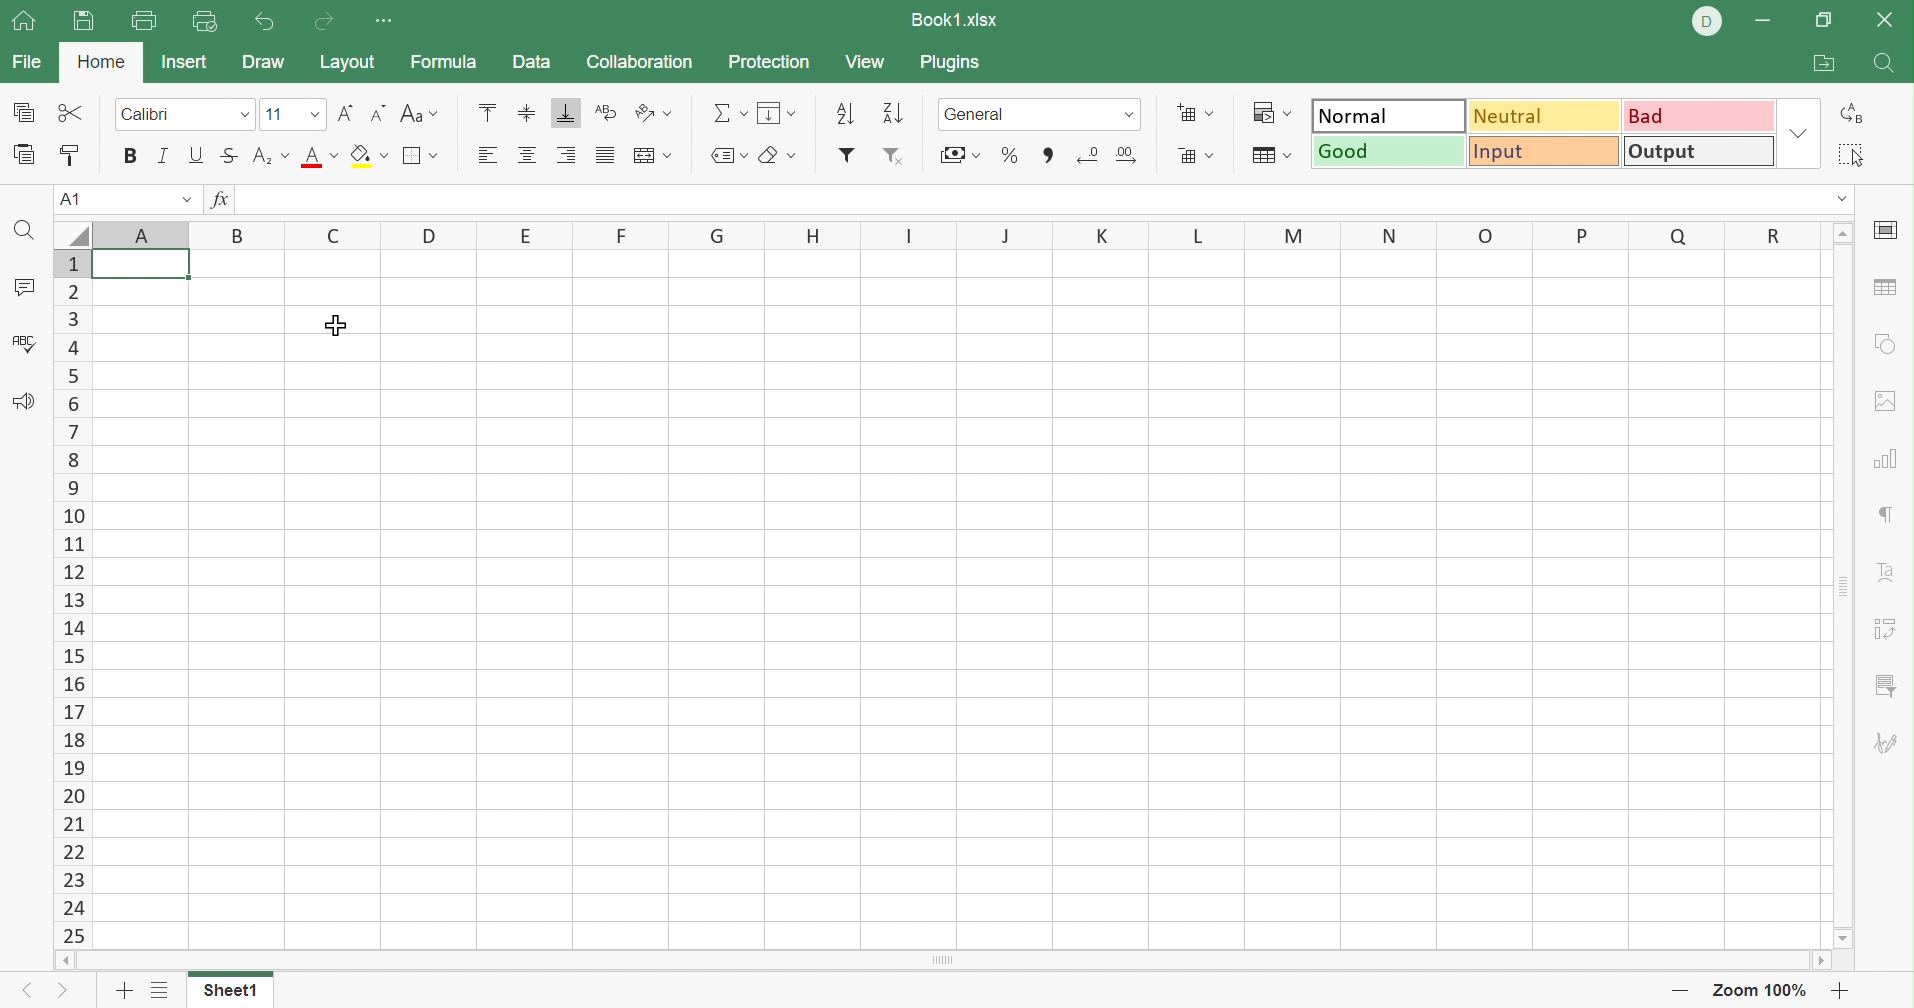 Image resolution: width=1914 pixels, height=1008 pixels. What do you see at coordinates (126, 990) in the screenshot?
I see `Add sheet` at bounding box center [126, 990].